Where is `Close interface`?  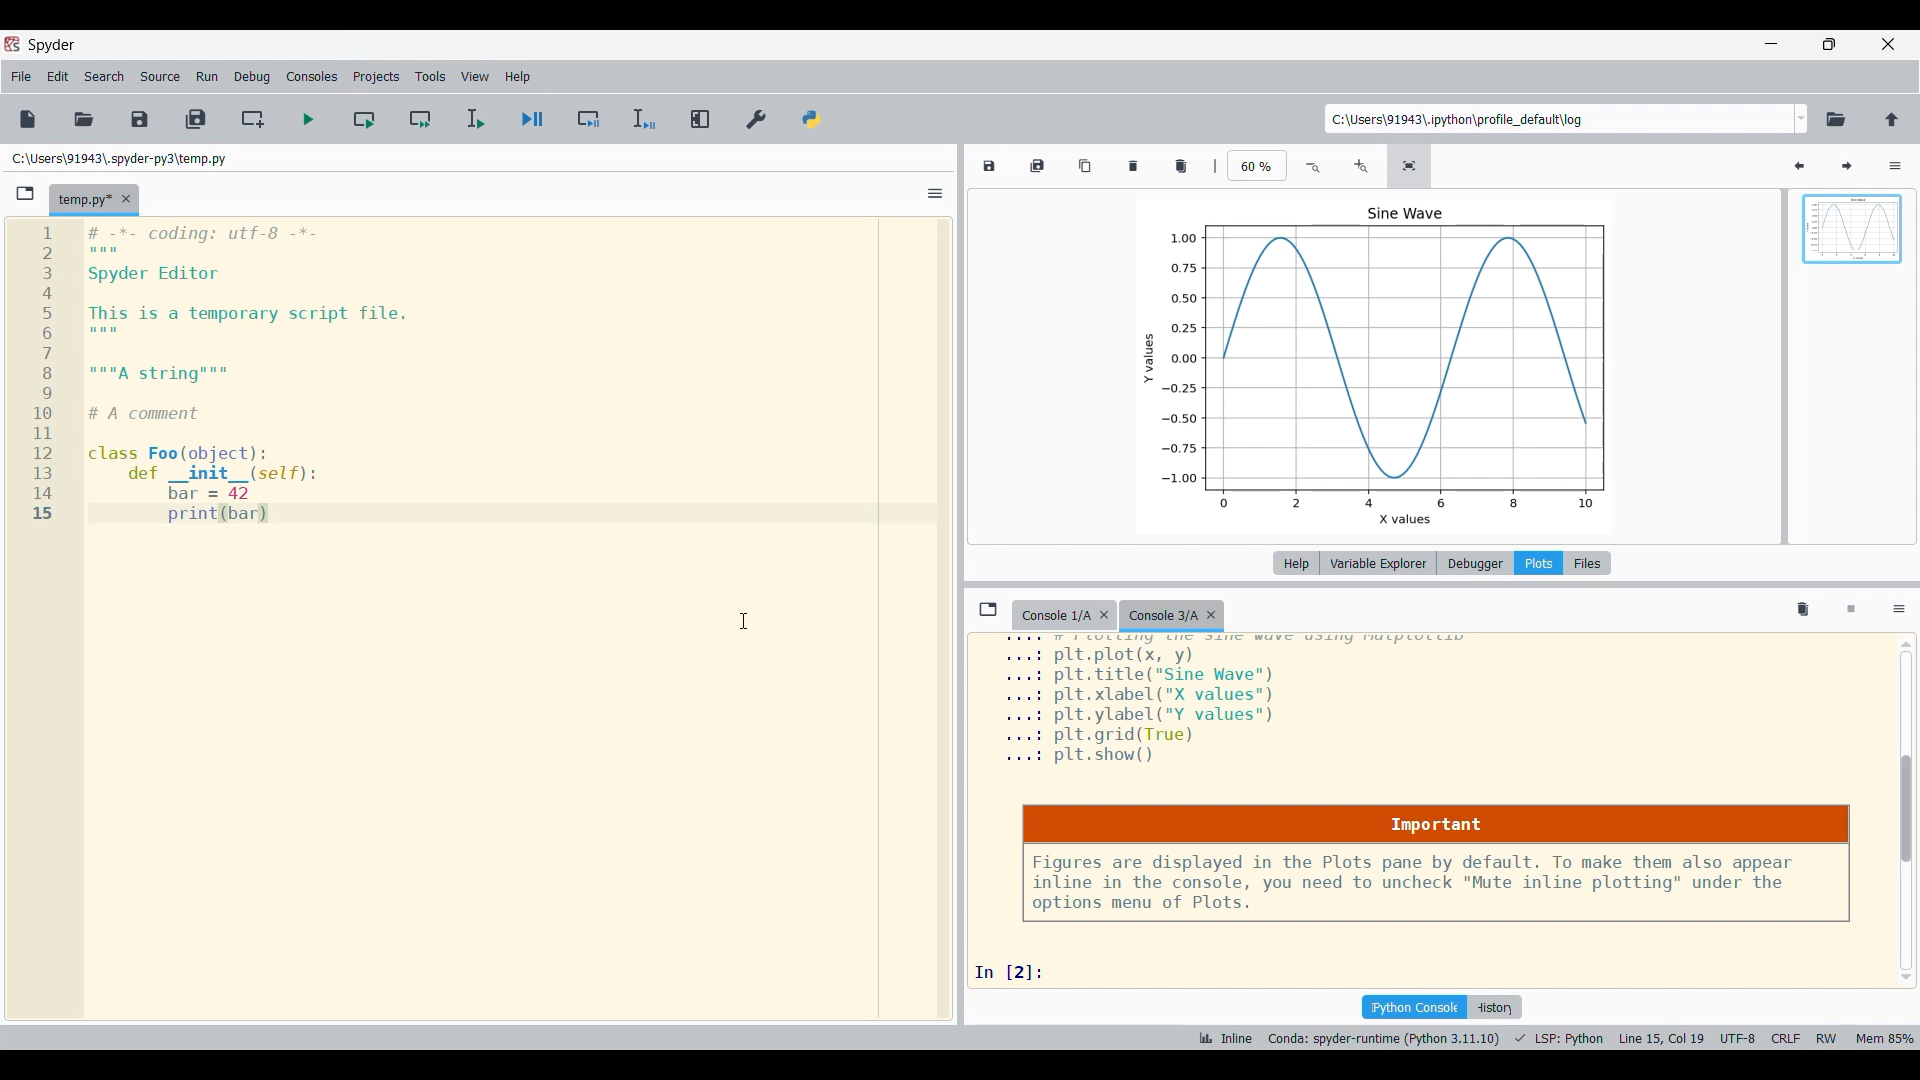
Close interface is located at coordinates (1888, 44).